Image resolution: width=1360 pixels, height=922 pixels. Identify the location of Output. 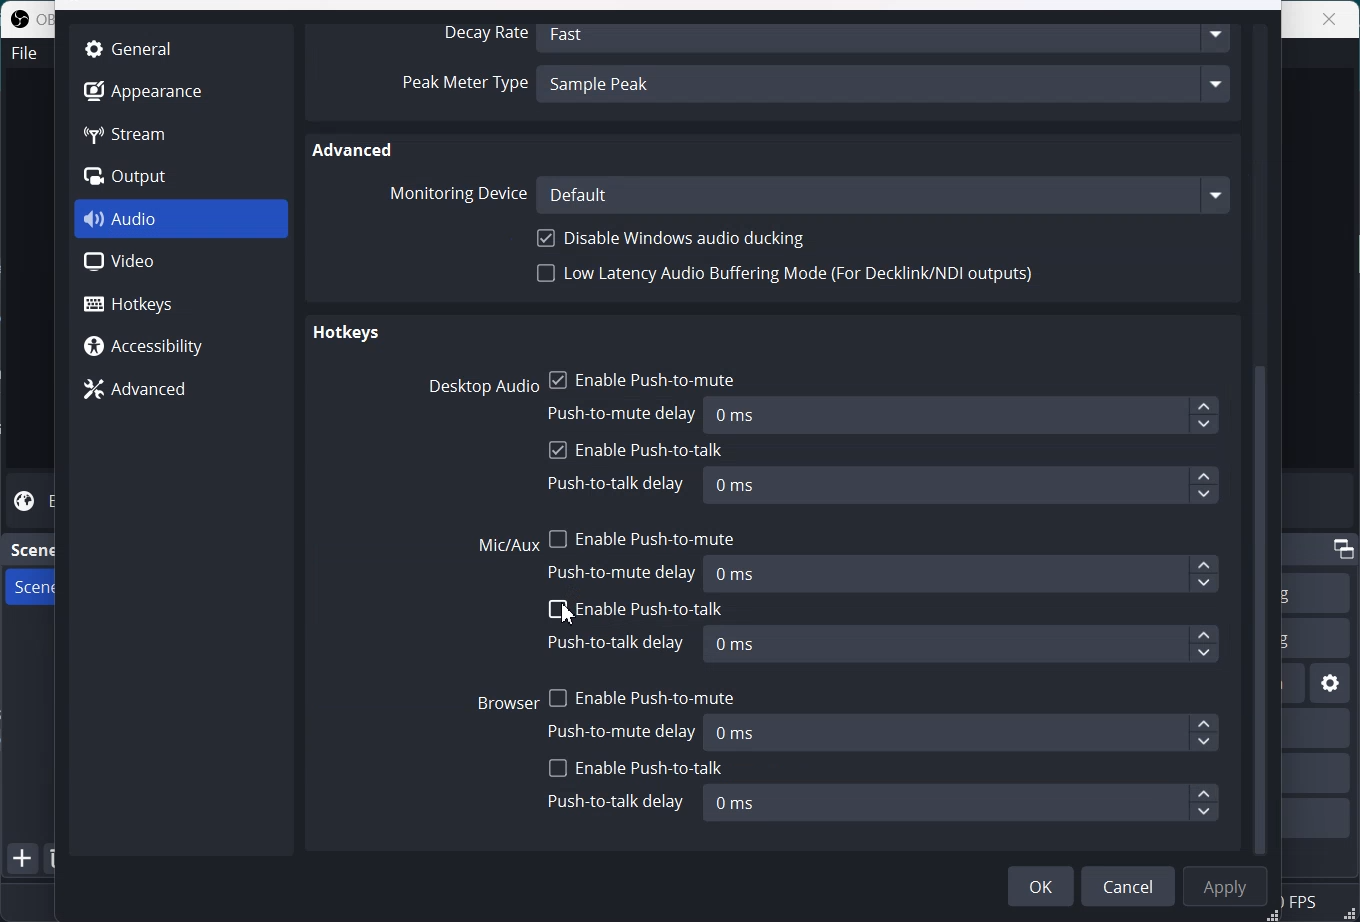
(142, 177).